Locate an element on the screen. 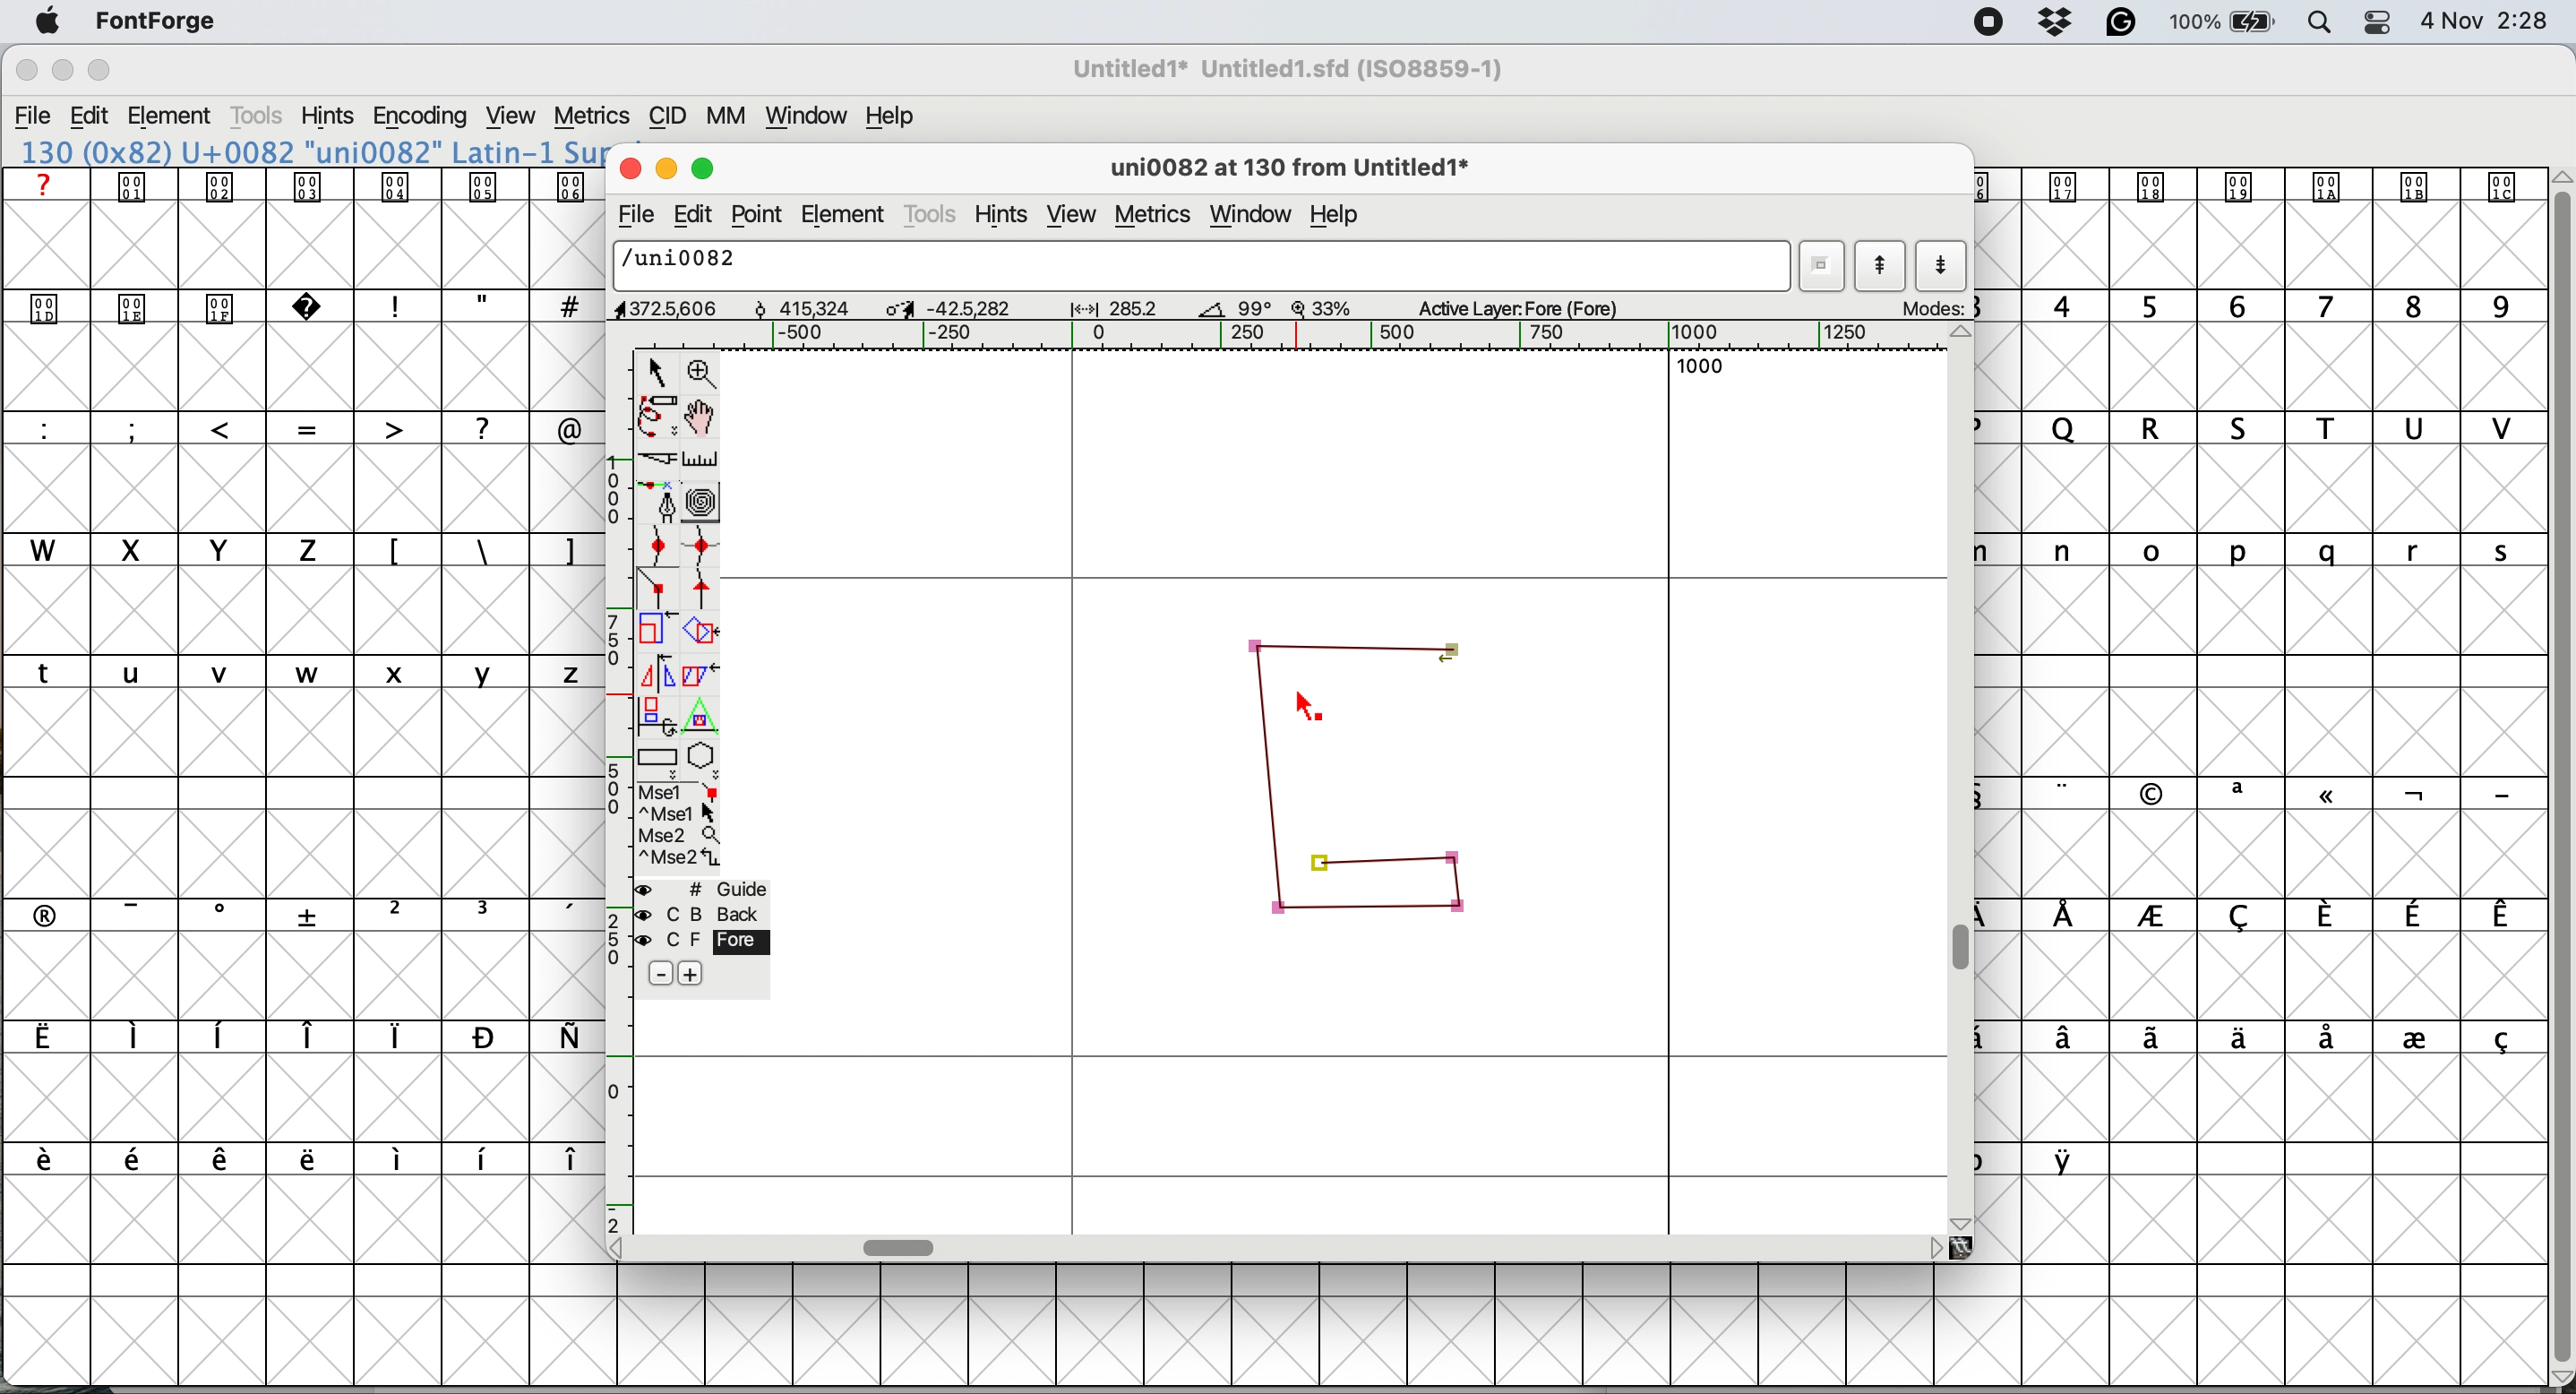 This screenshot has height=1394, width=2576. metrics is located at coordinates (1156, 218).